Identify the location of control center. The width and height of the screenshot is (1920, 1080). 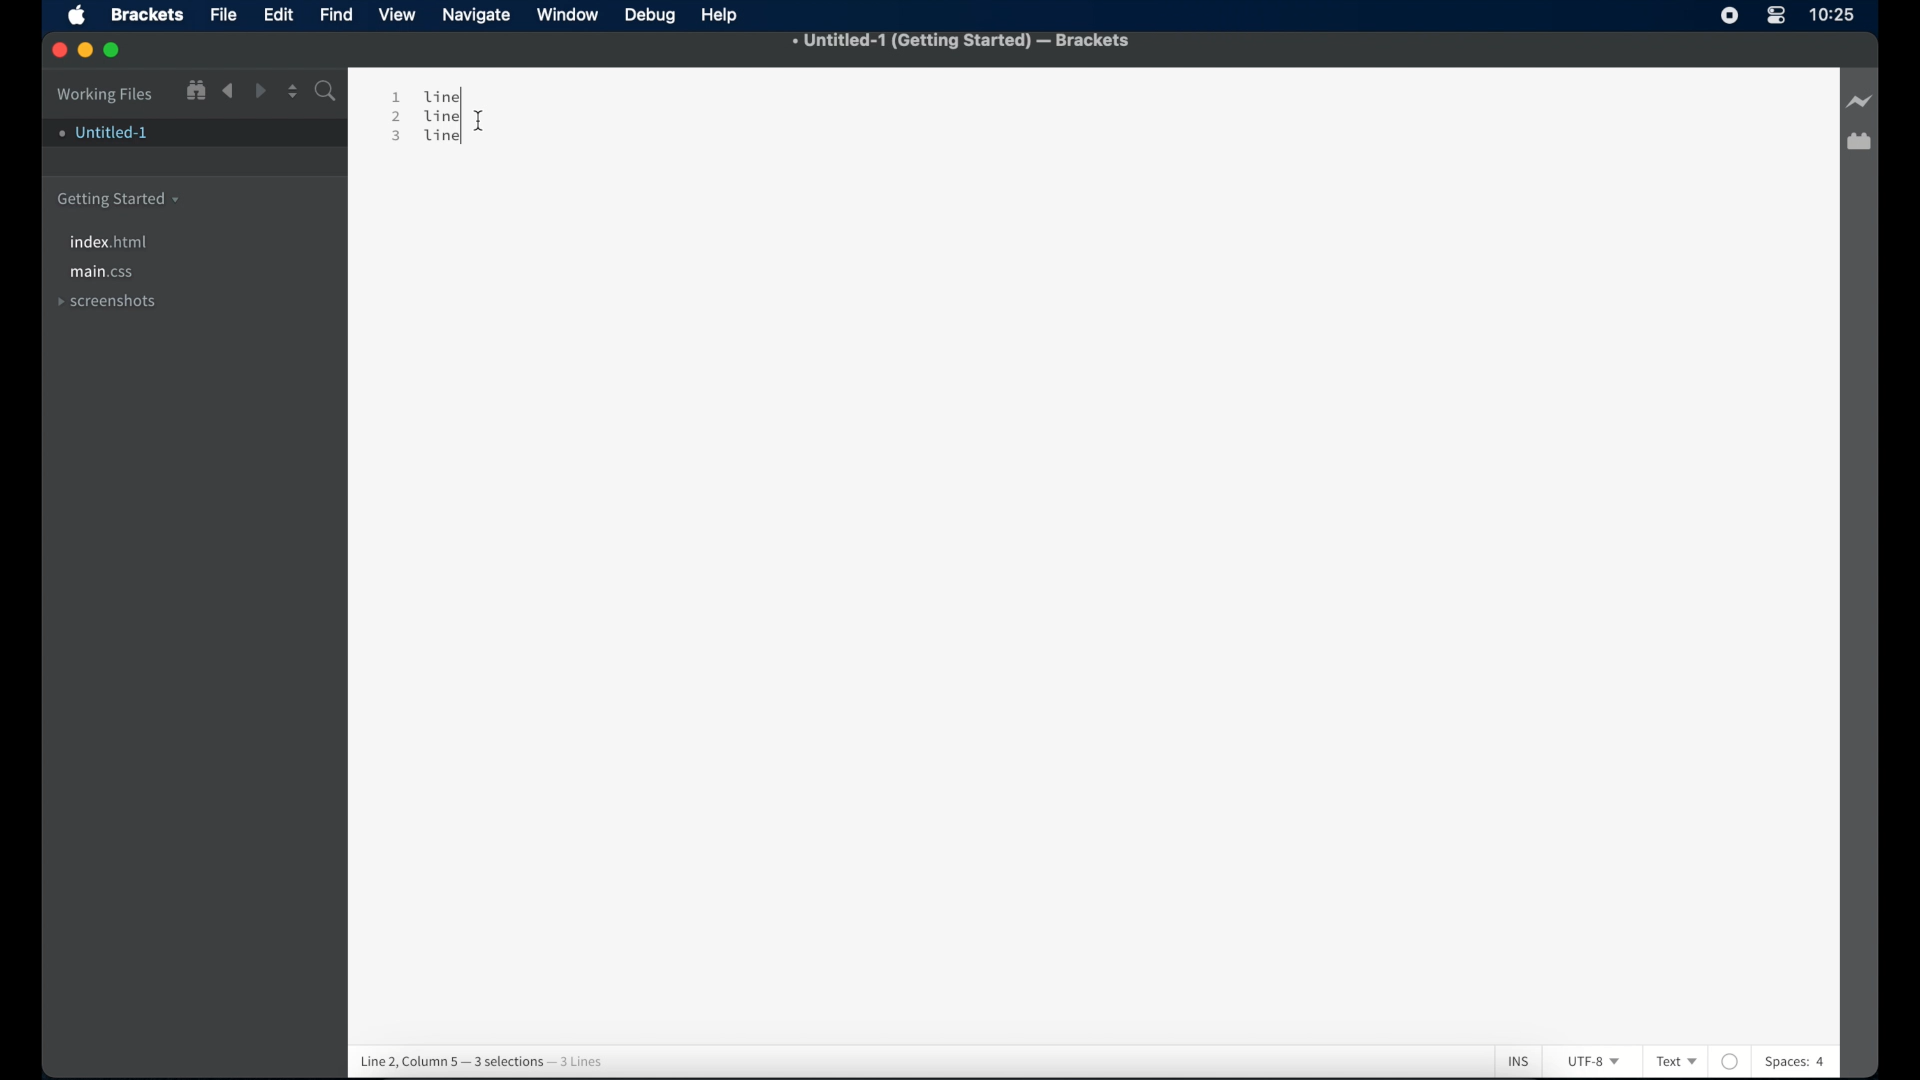
(1777, 16).